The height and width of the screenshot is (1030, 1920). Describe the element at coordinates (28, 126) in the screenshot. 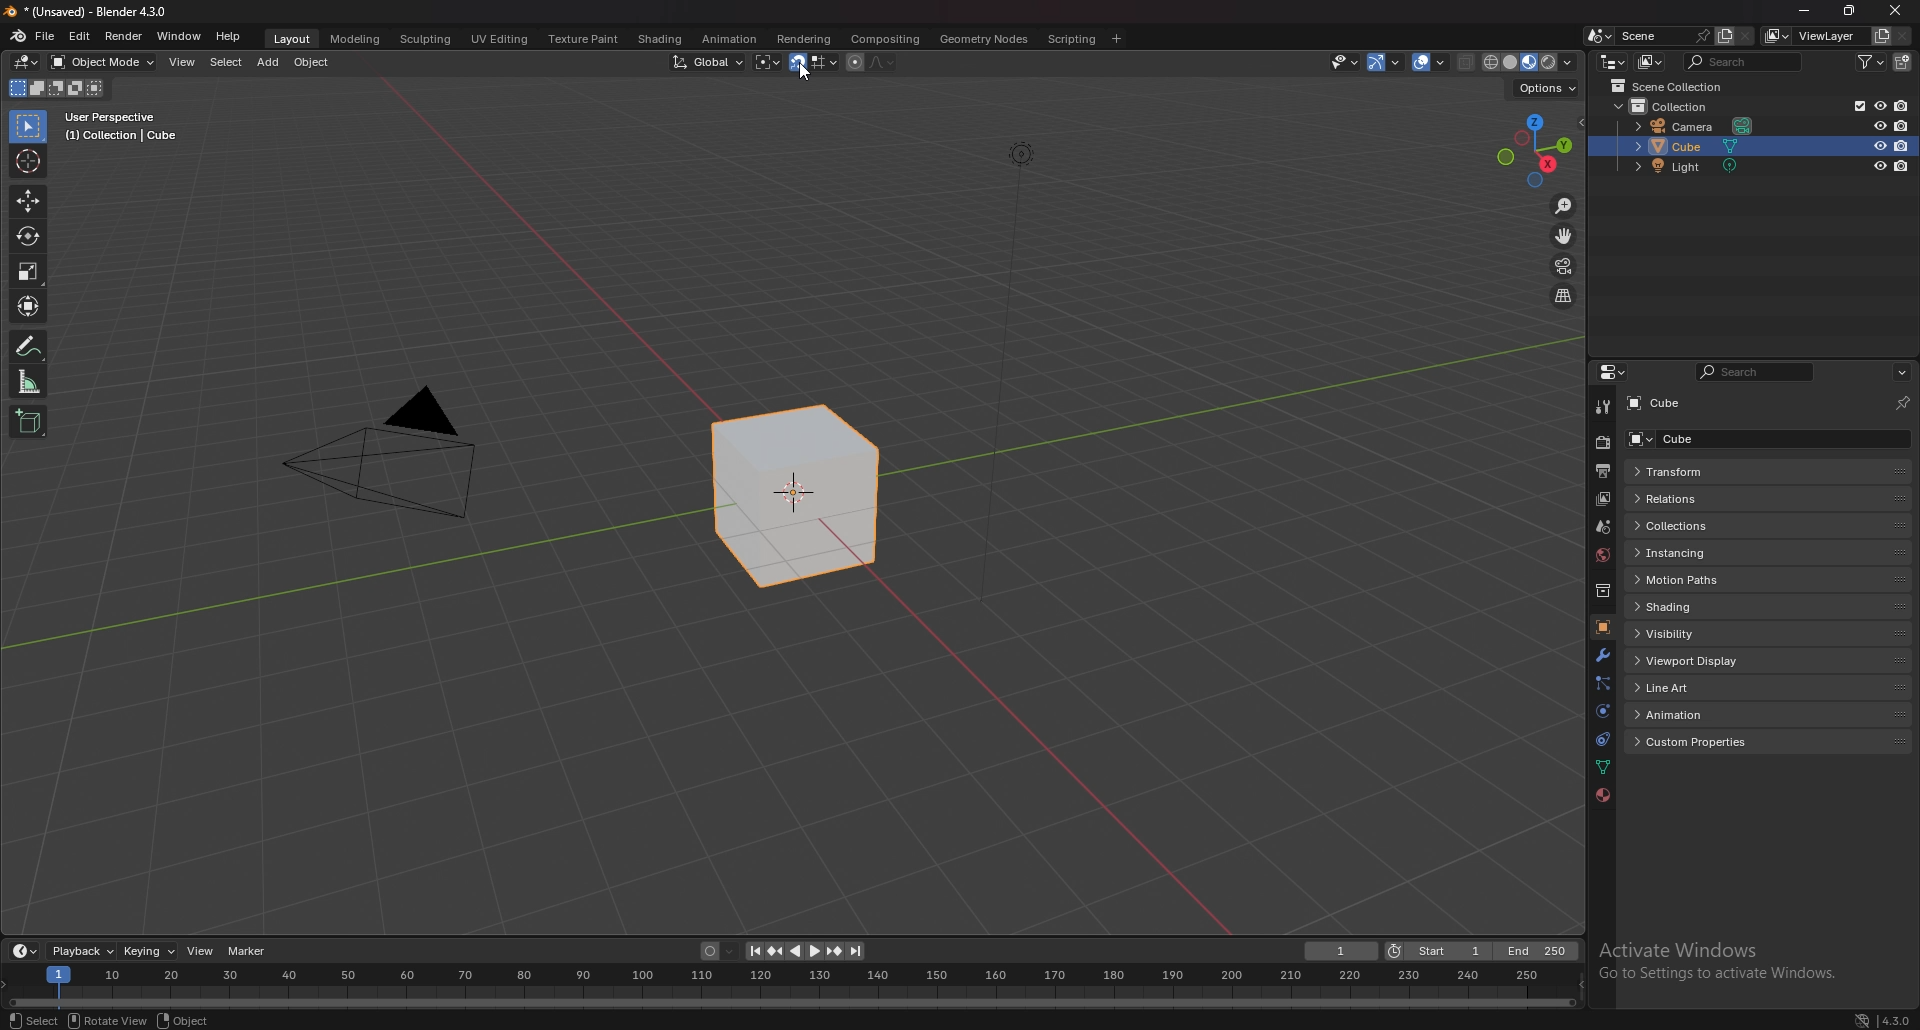

I see `selector` at that location.